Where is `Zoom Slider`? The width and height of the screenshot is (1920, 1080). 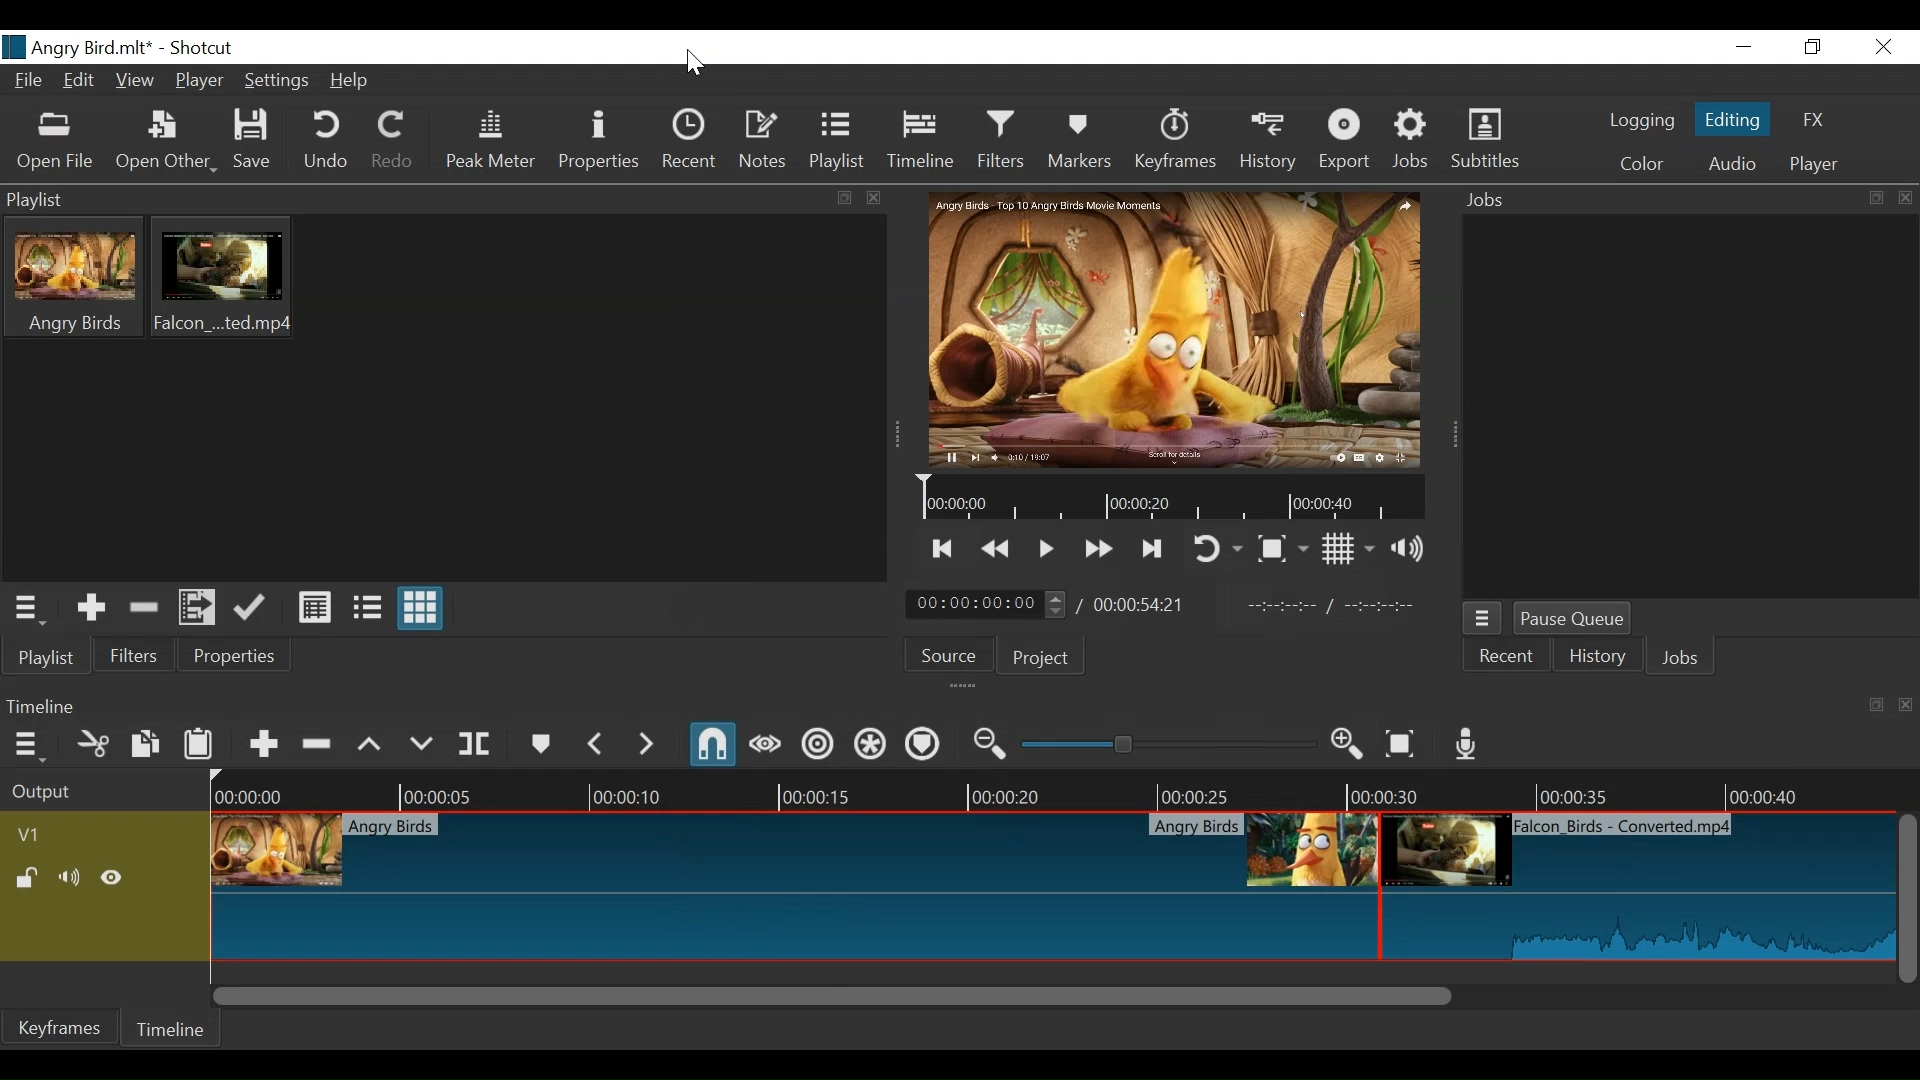
Zoom Slider is located at coordinates (1169, 745).